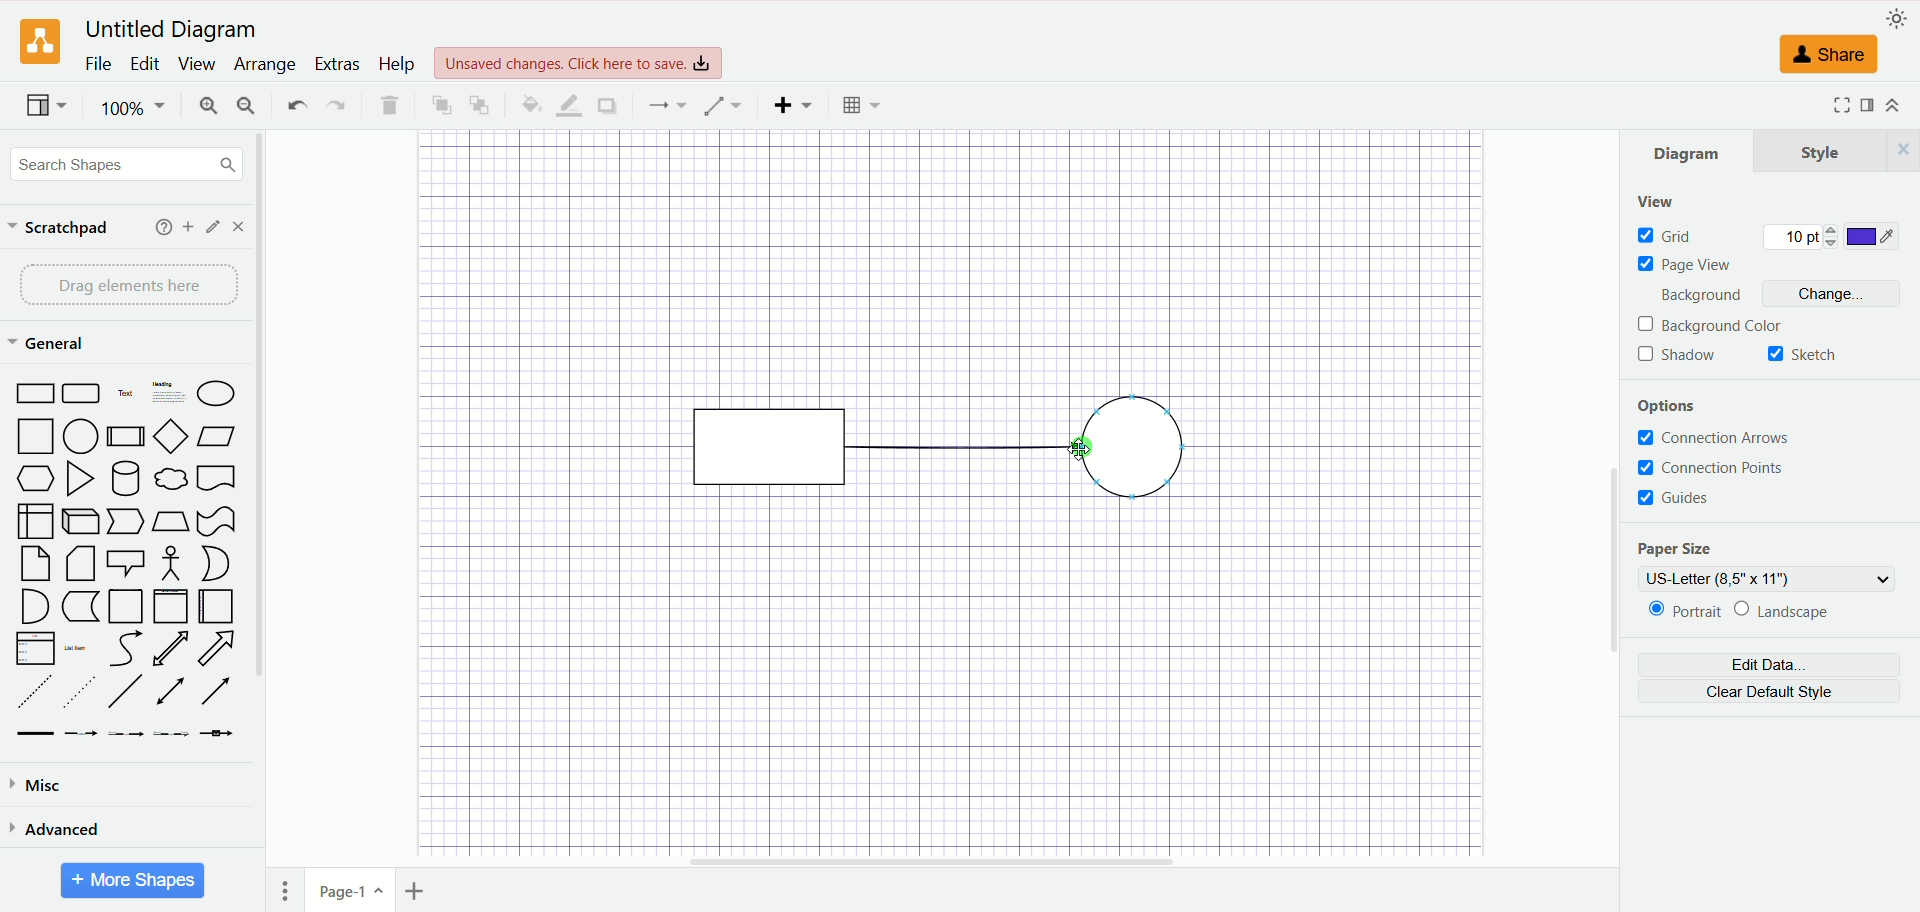 The width and height of the screenshot is (1920, 912). I want to click on 10 pt, so click(1801, 234).